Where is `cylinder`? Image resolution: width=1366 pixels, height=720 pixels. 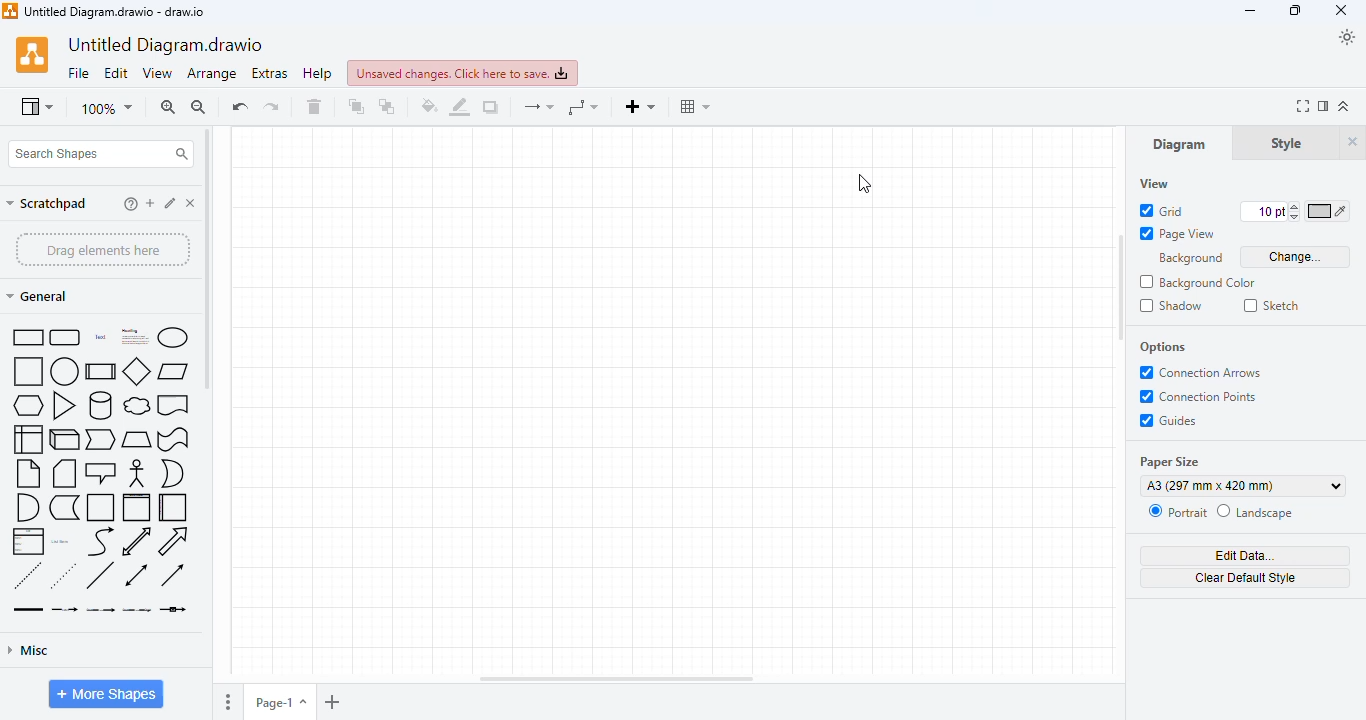
cylinder is located at coordinates (101, 405).